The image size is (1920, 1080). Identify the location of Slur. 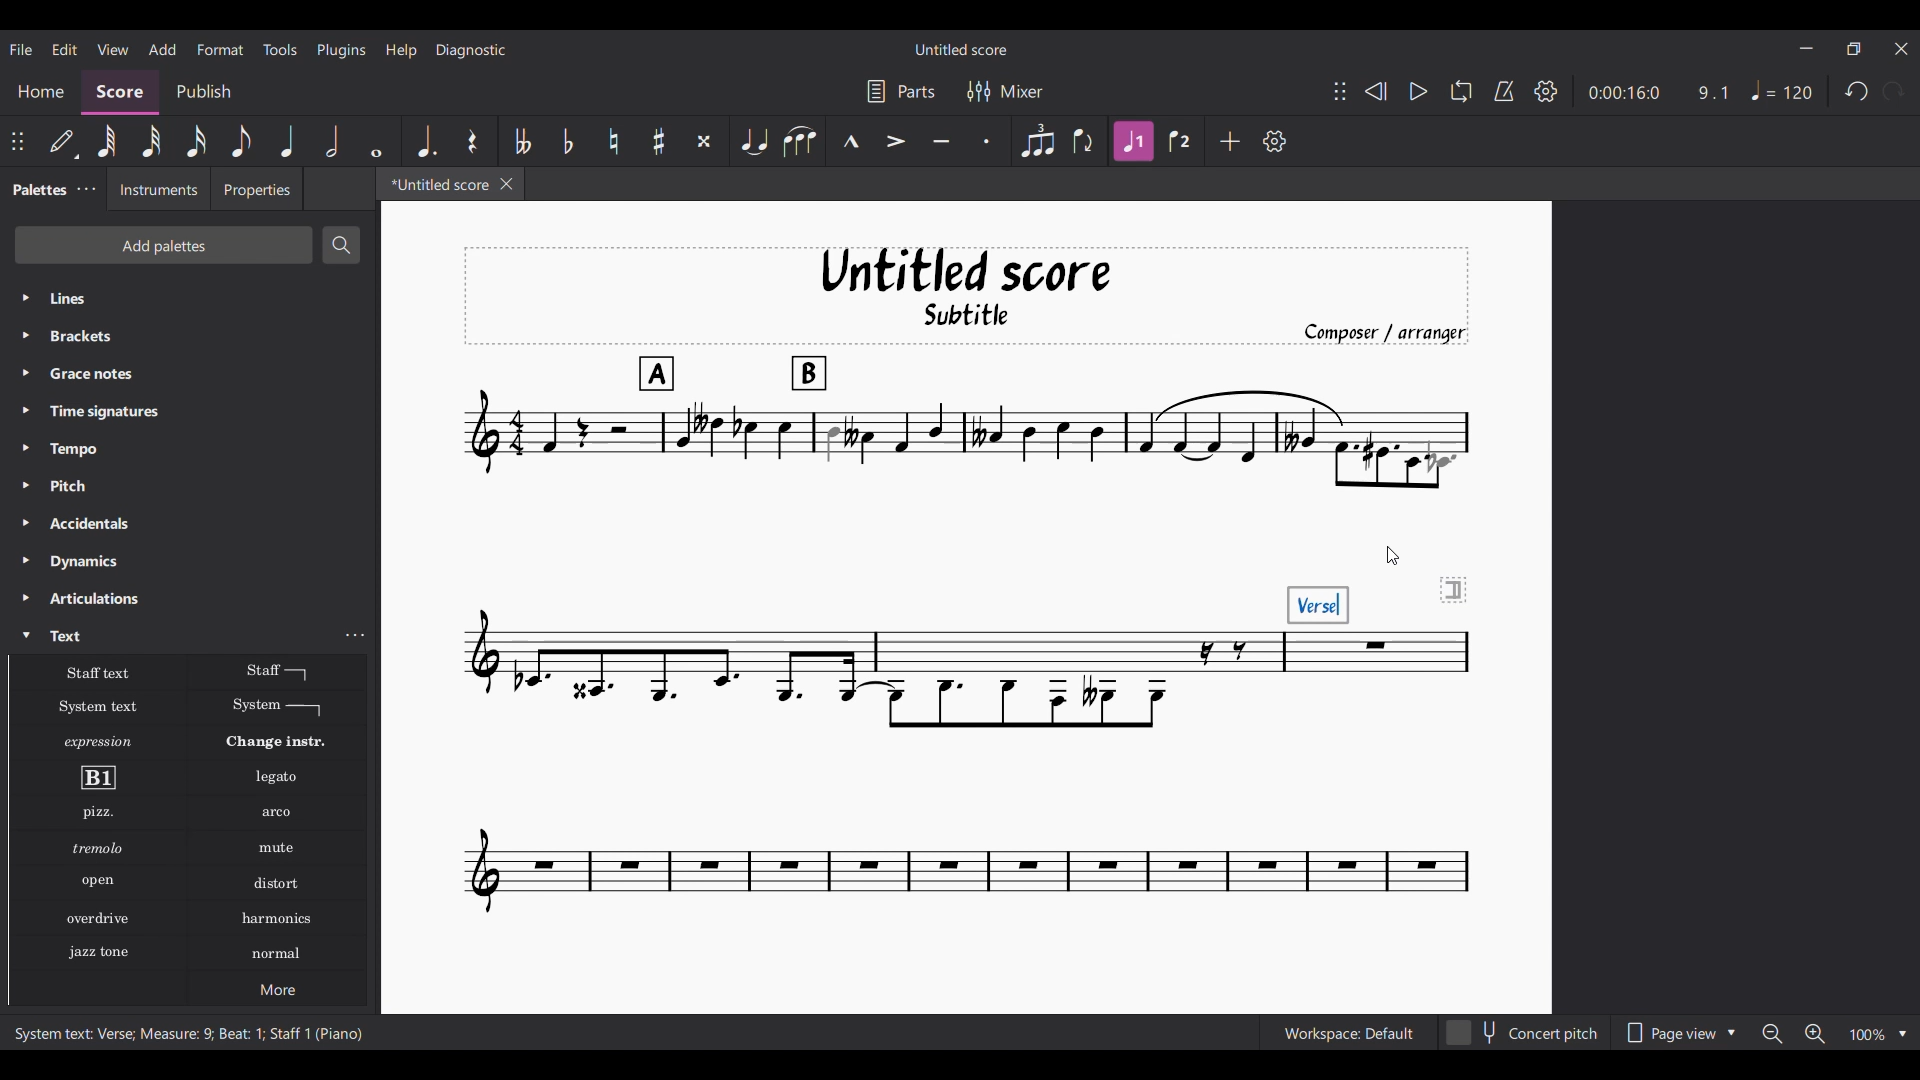
(800, 141).